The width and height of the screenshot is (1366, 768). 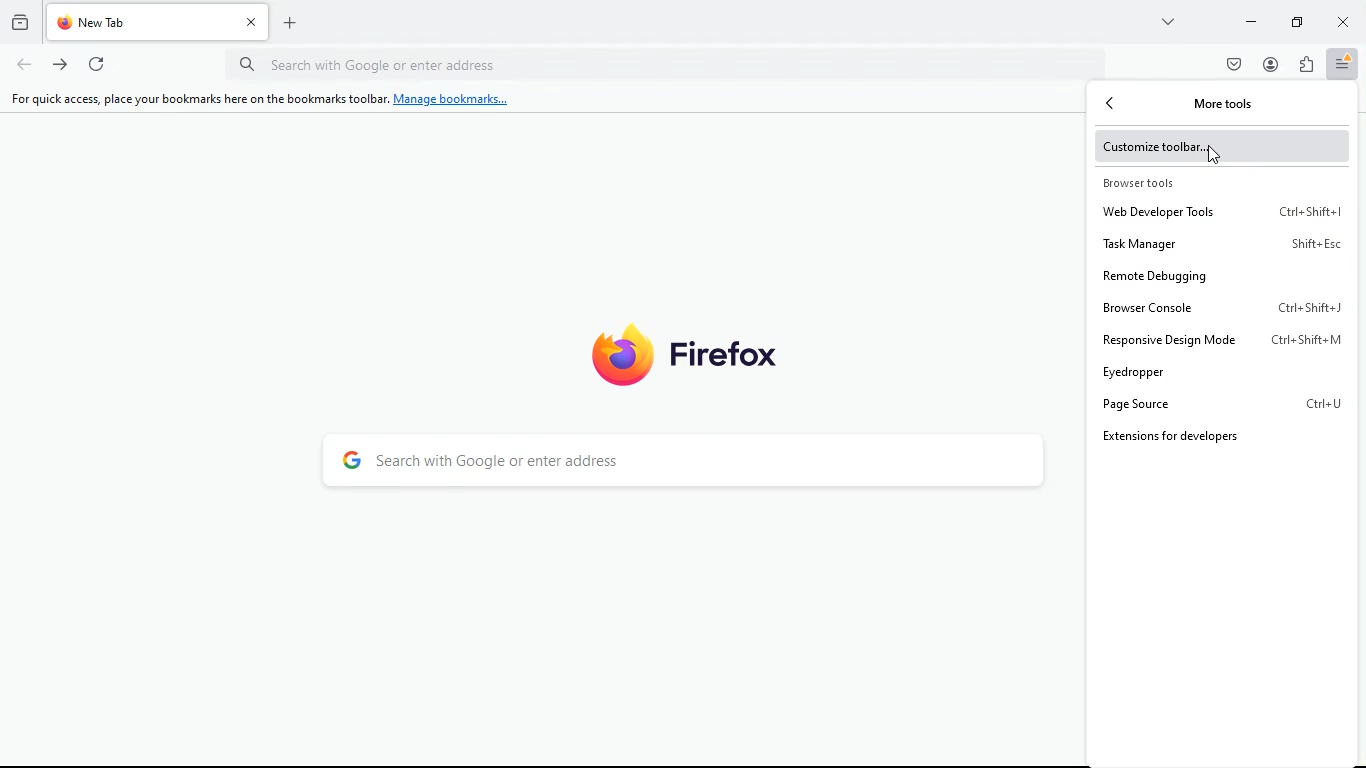 I want to click on more tools, so click(x=1231, y=104).